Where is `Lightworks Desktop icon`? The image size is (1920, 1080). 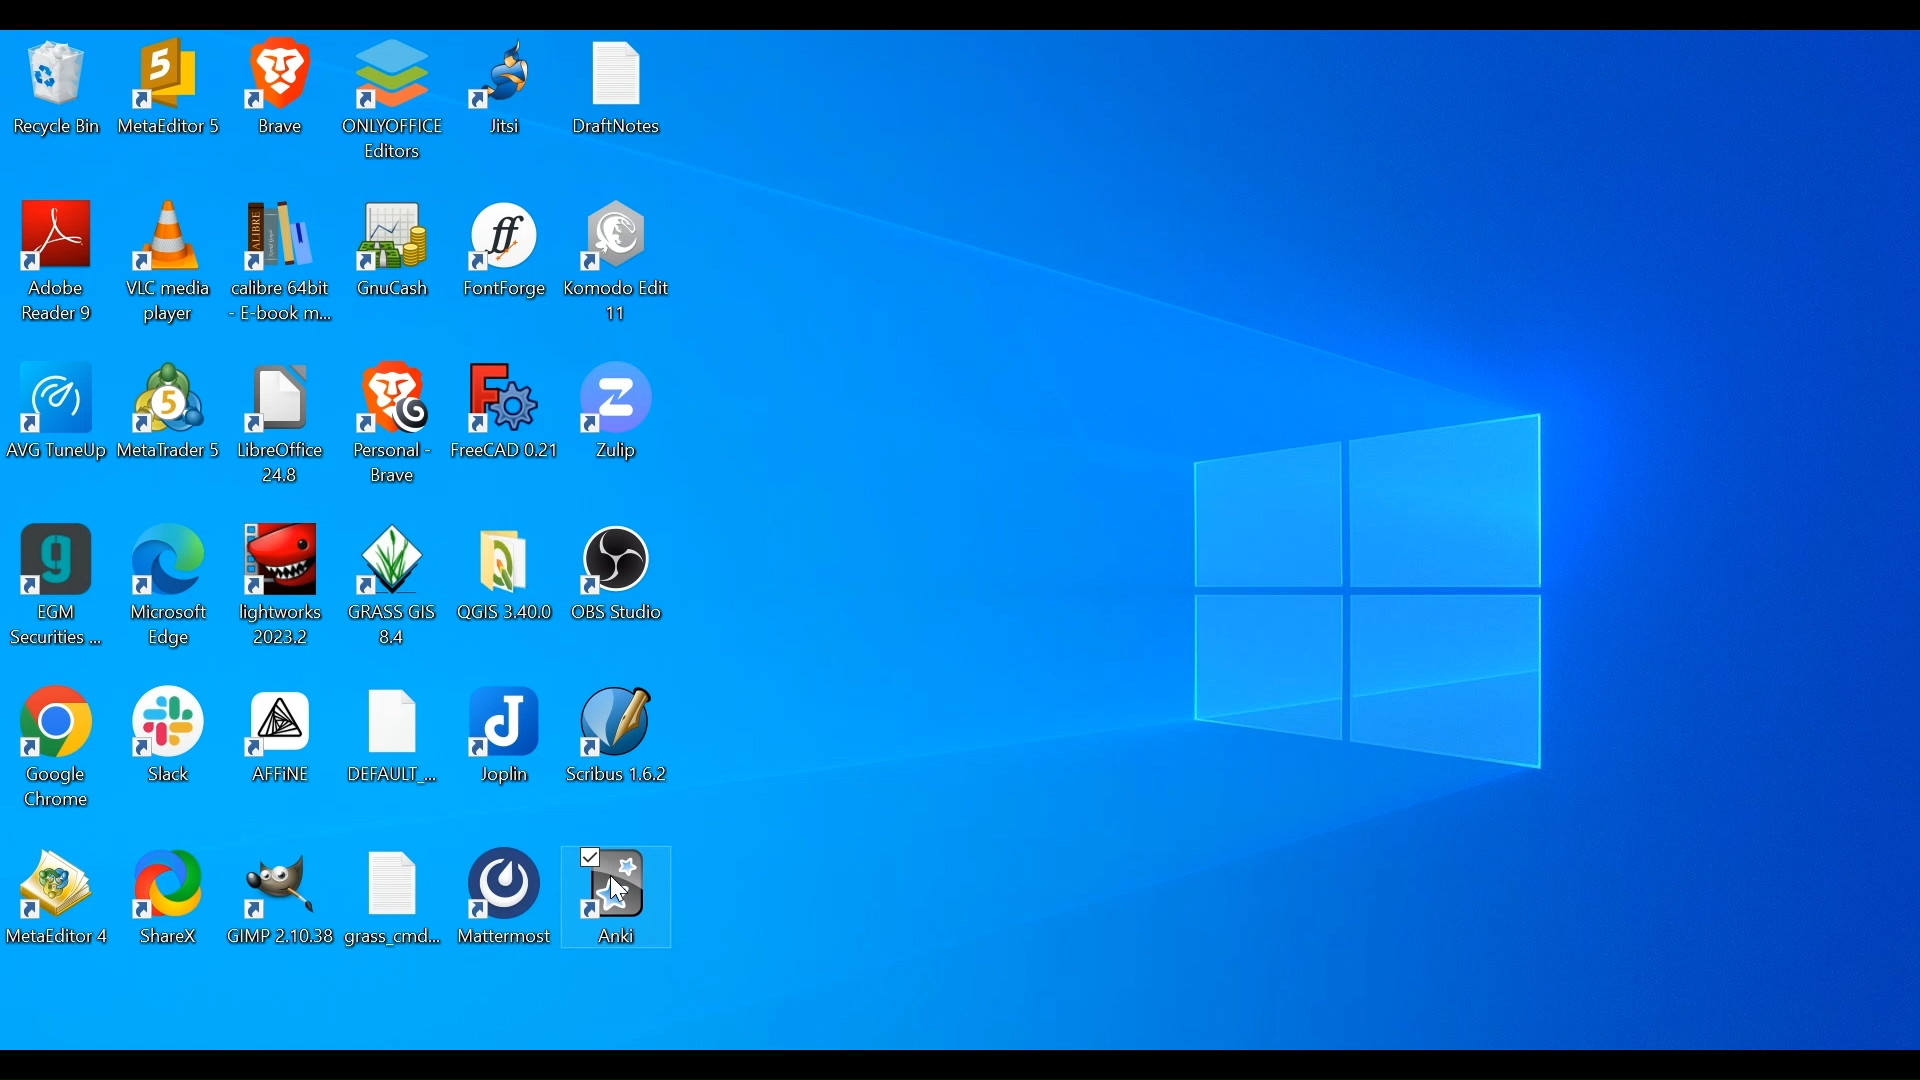 Lightworks Desktop icon is located at coordinates (281, 584).